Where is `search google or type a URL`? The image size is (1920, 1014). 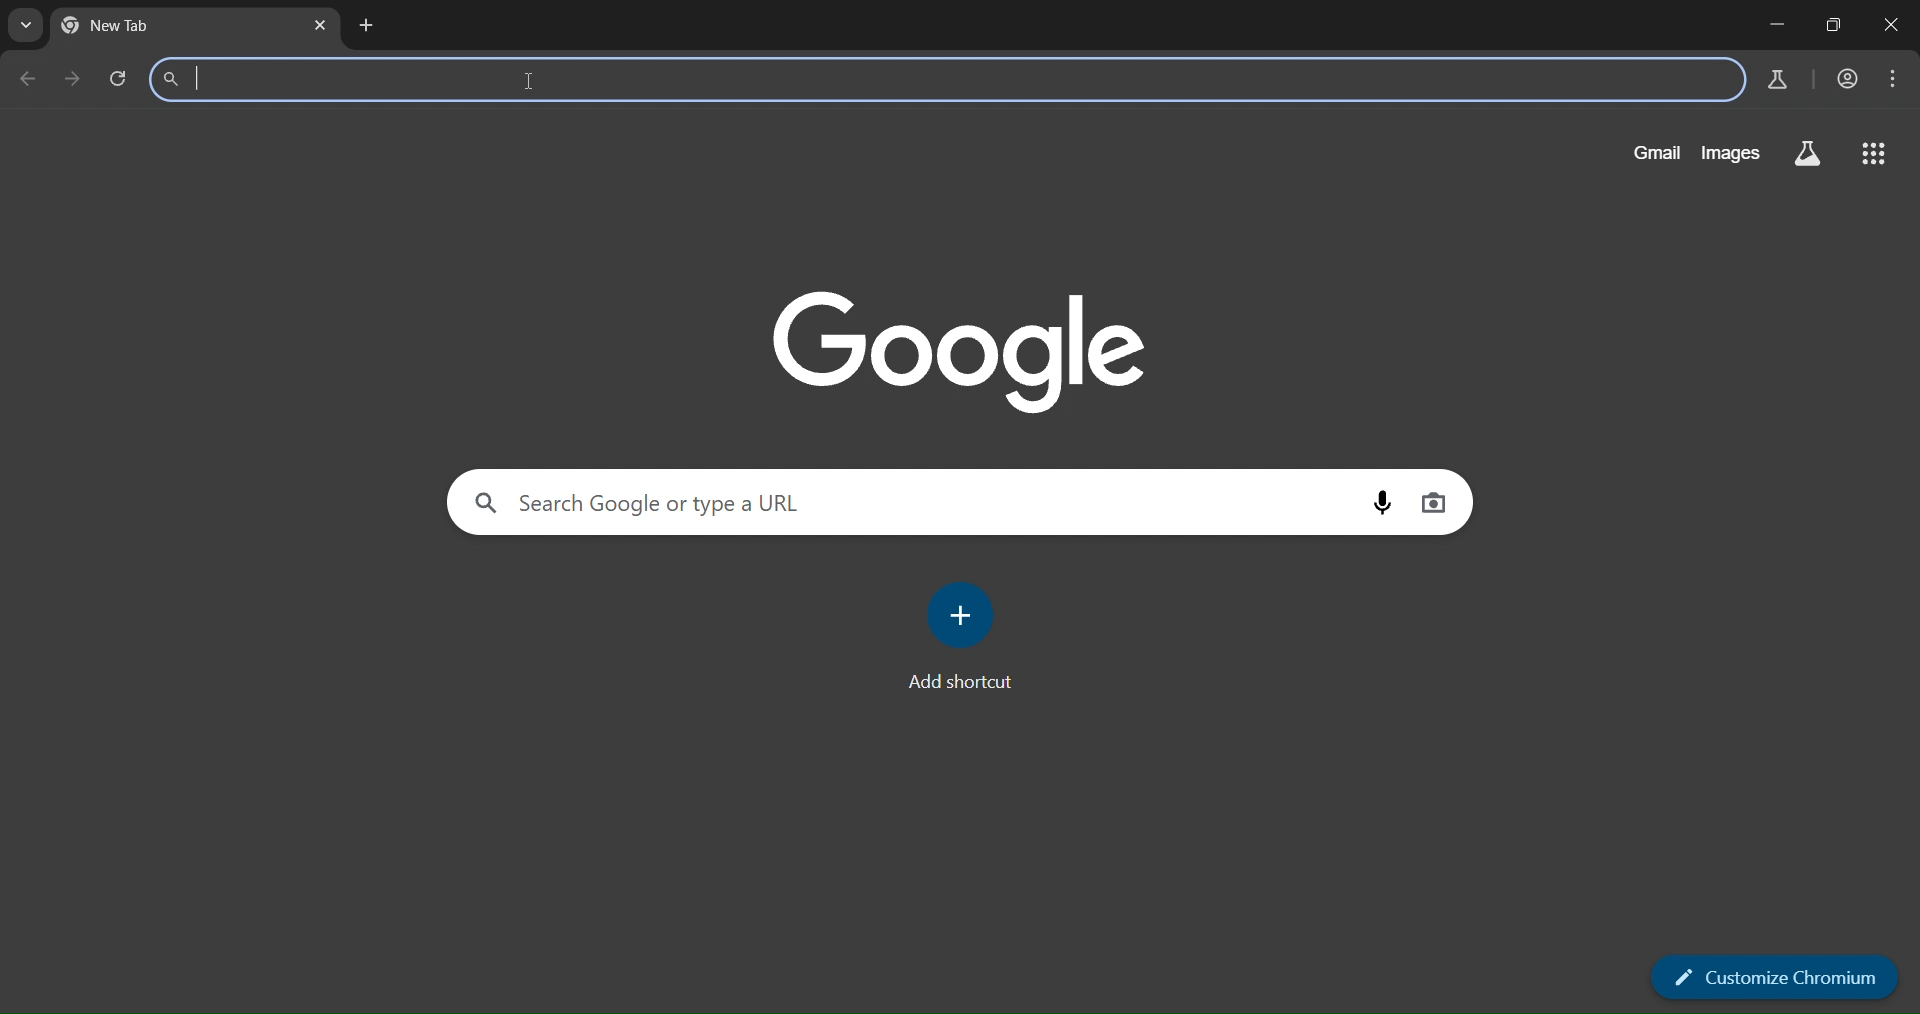 search google or type a URL is located at coordinates (913, 503).